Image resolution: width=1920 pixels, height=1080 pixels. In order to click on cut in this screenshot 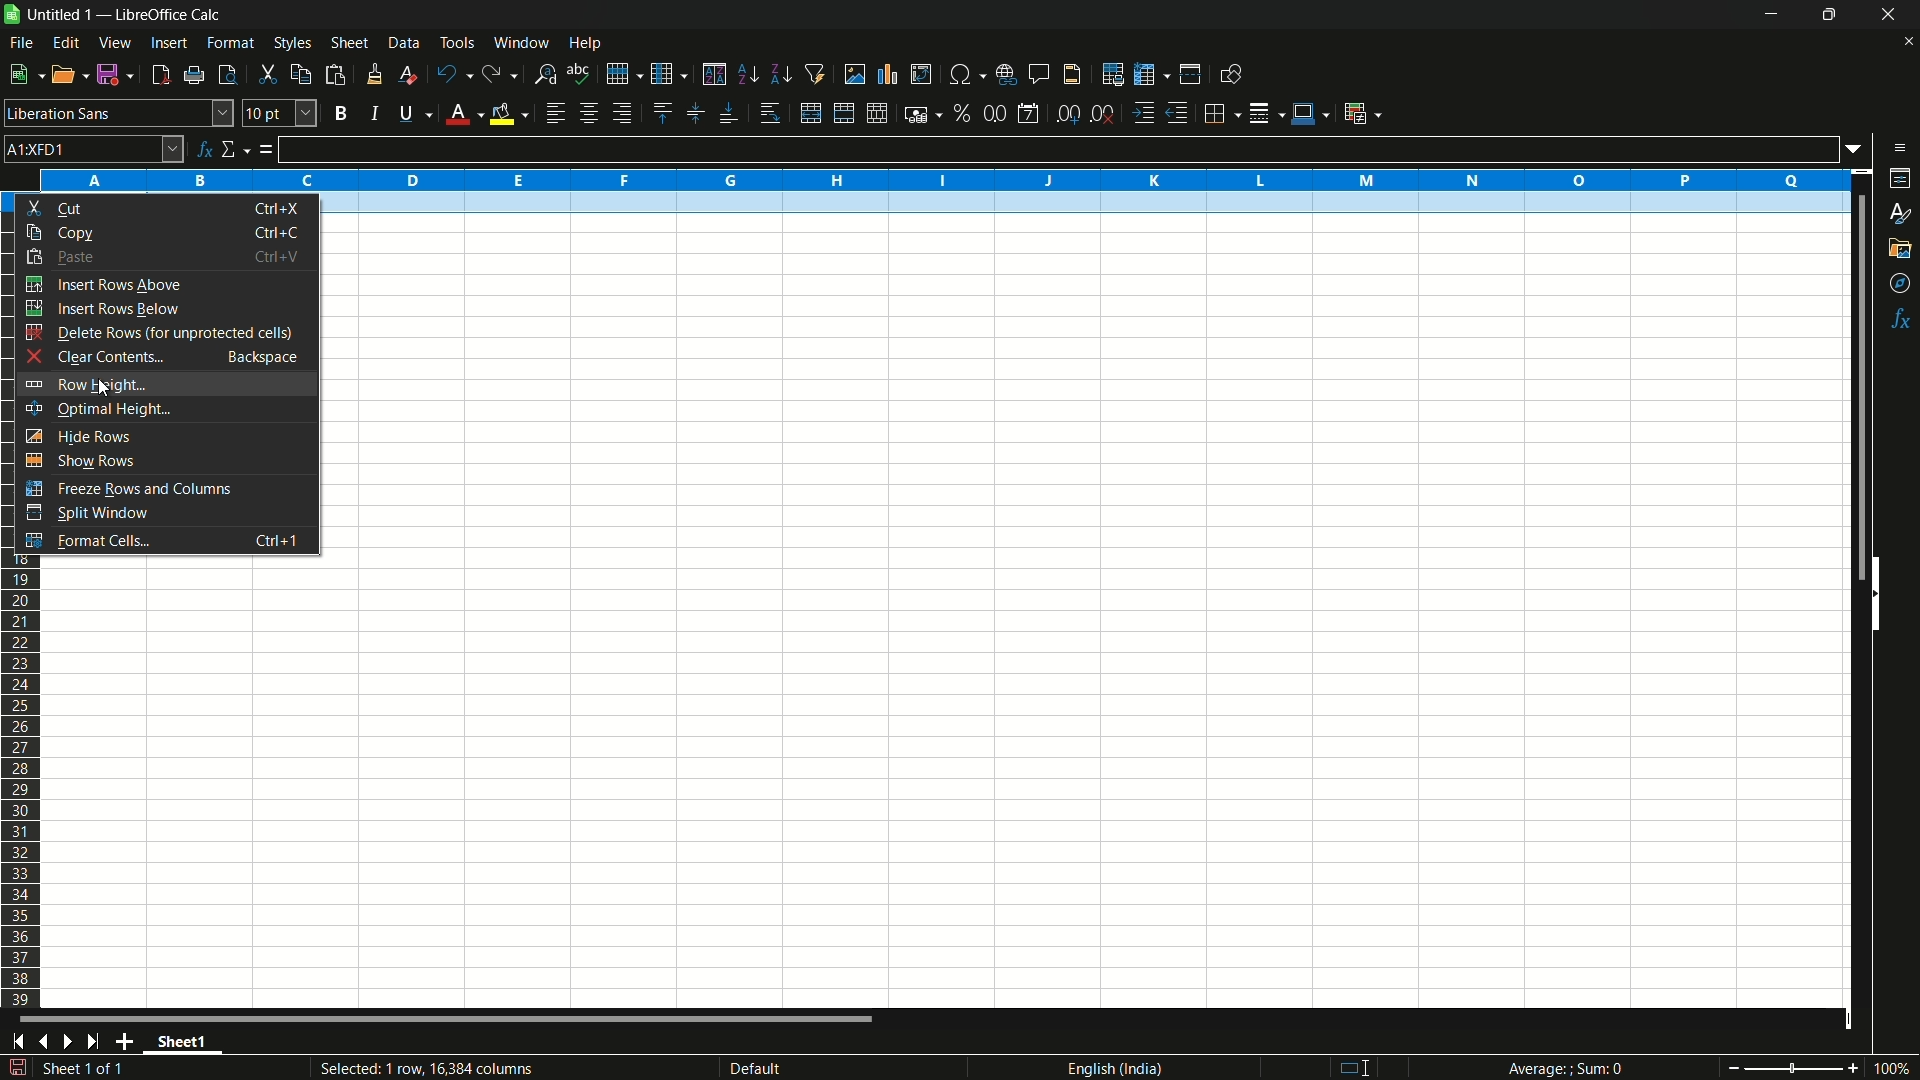, I will do `click(267, 74)`.